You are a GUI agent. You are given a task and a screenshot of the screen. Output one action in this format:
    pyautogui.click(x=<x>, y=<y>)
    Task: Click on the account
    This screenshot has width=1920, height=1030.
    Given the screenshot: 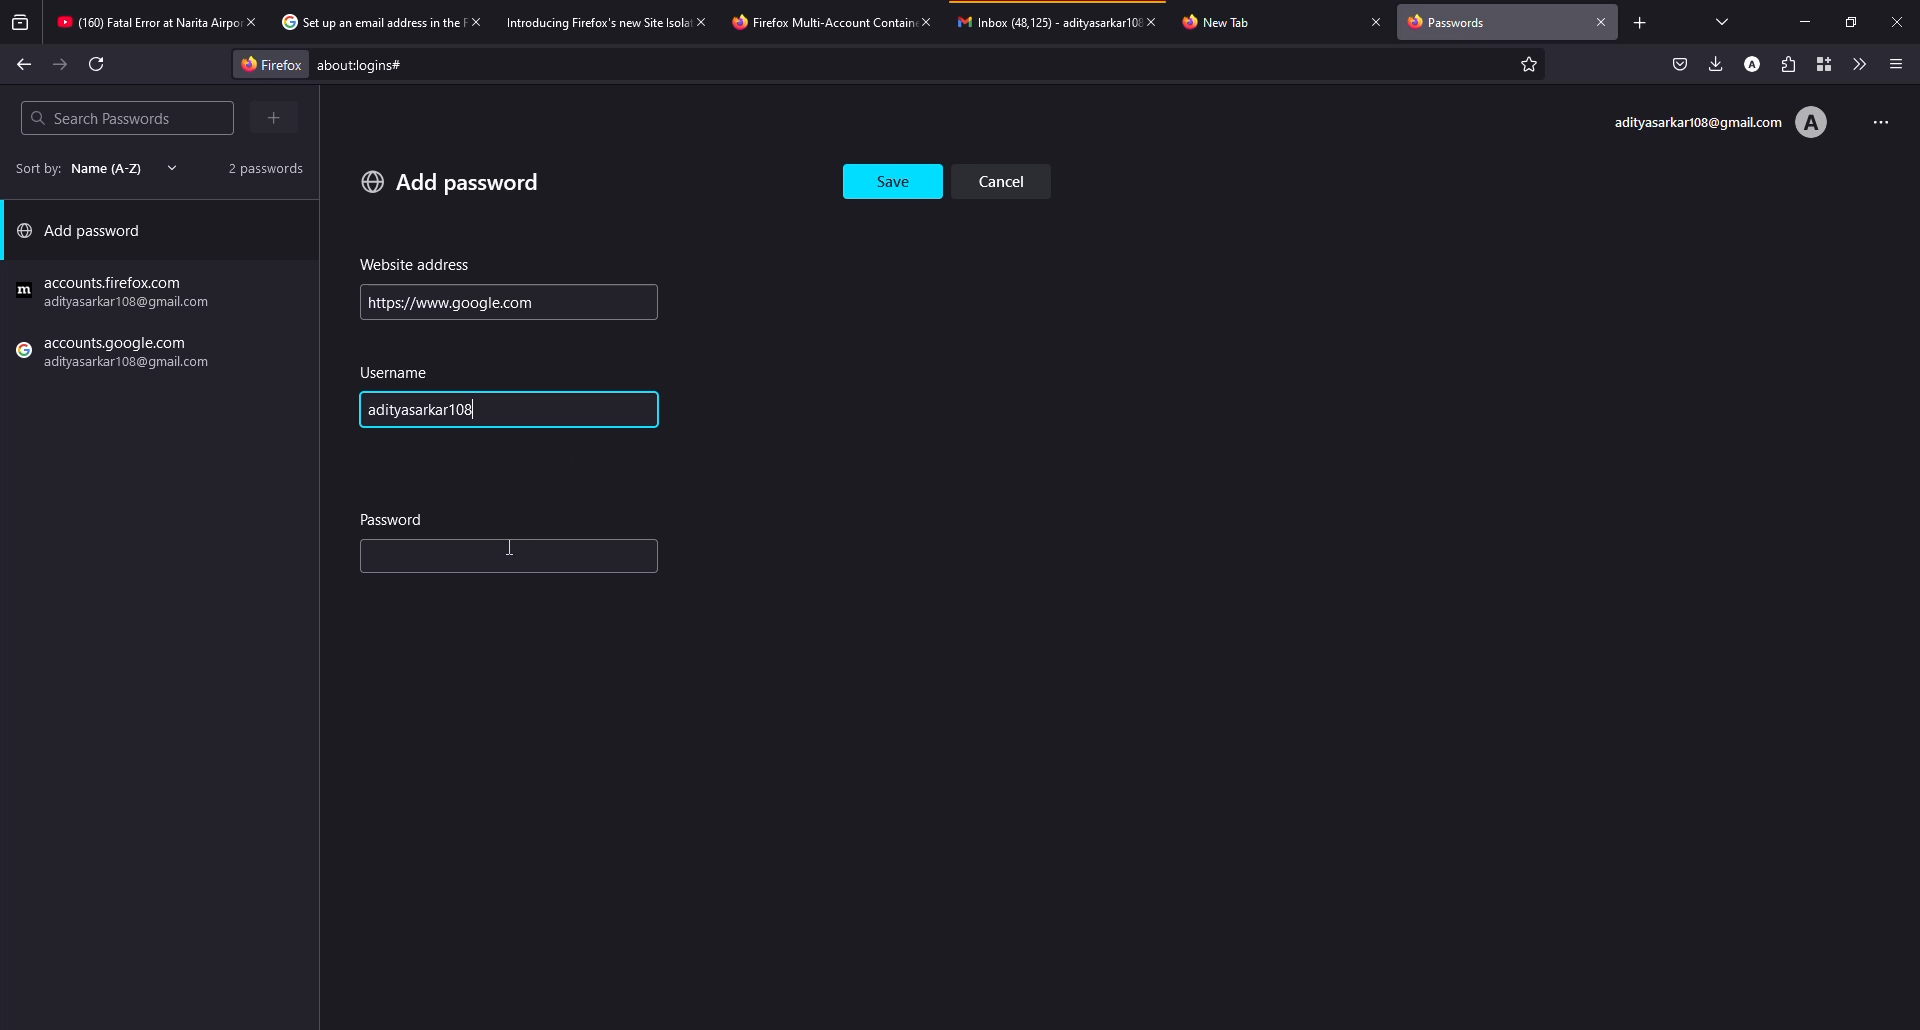 What is the action you would take?
    pyautogui.click(x=1755, y=63)
    